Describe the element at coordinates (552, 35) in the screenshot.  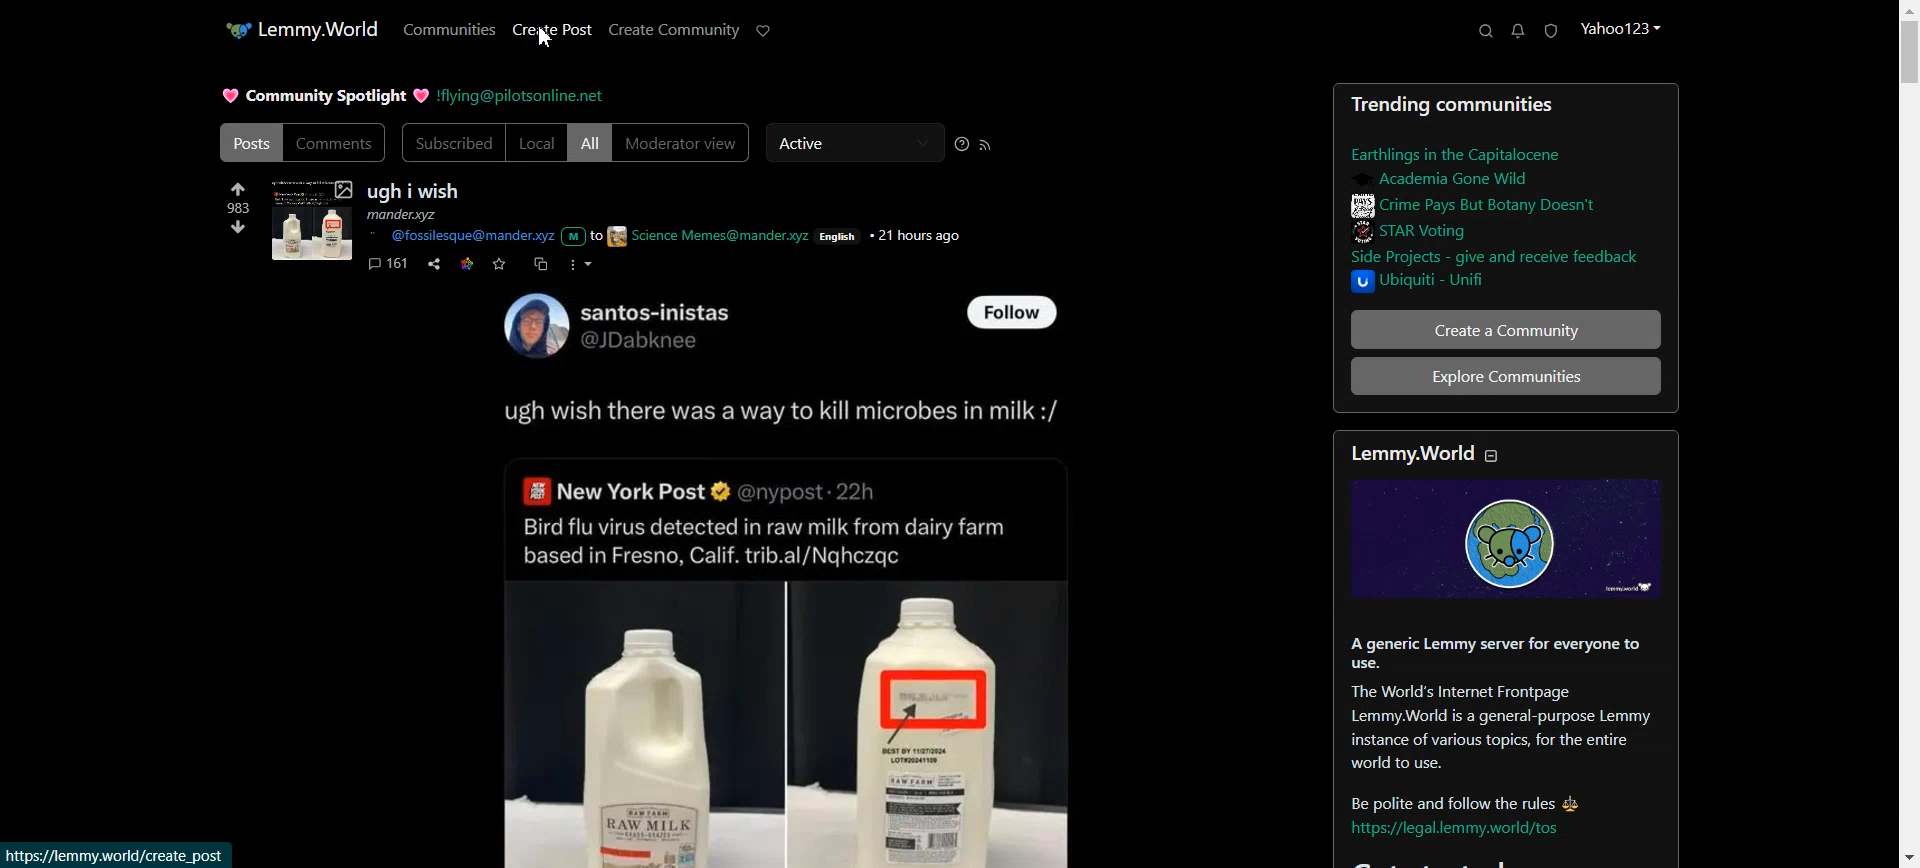
I see `Create Post` at that location.